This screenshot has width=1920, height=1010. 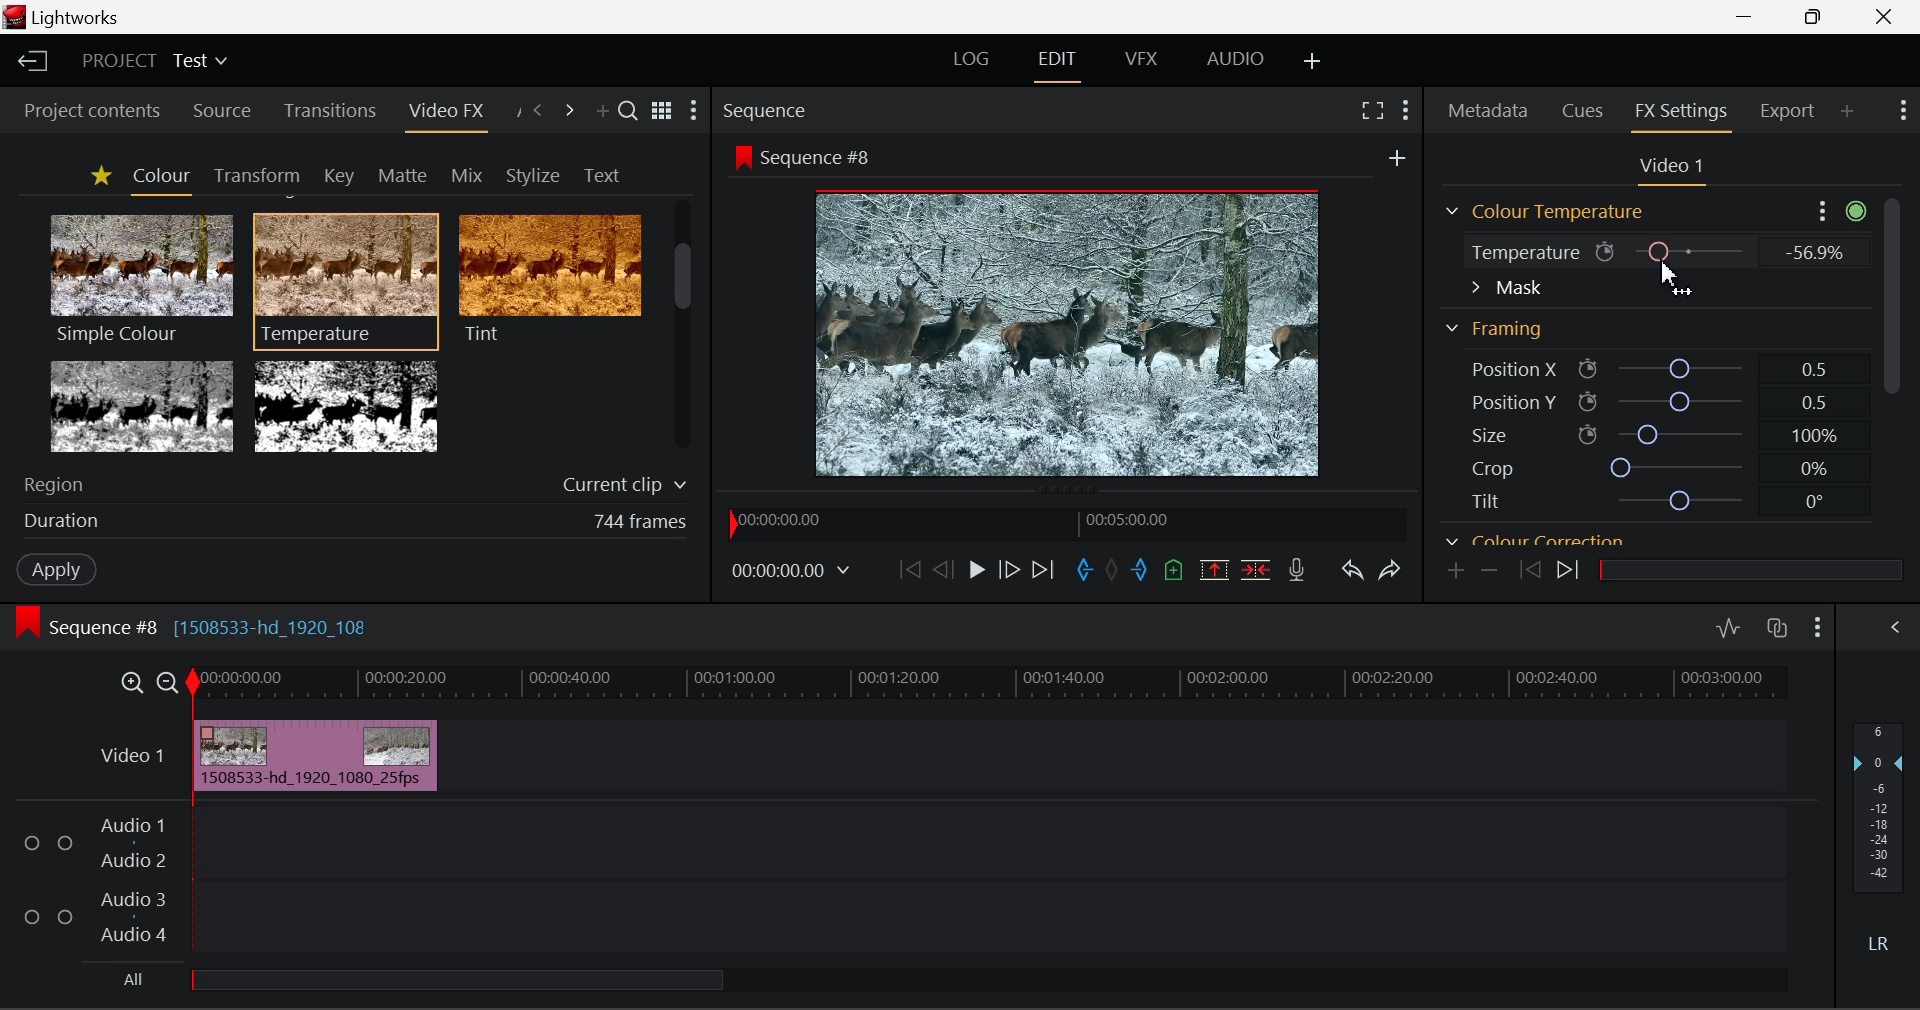 I want to click on Full Screen, so click(x=1370, y=114).